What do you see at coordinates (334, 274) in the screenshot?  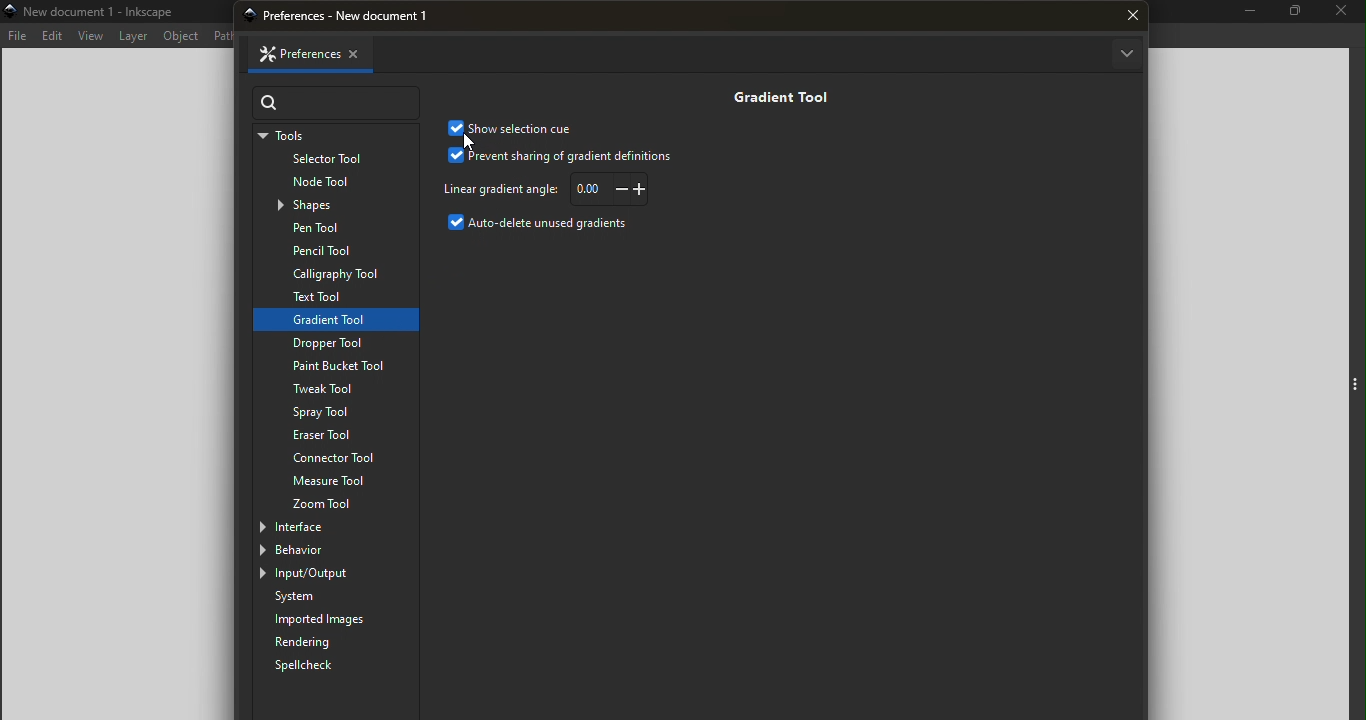 I see `Calligraphy tool` at bounding box center [334, 274].